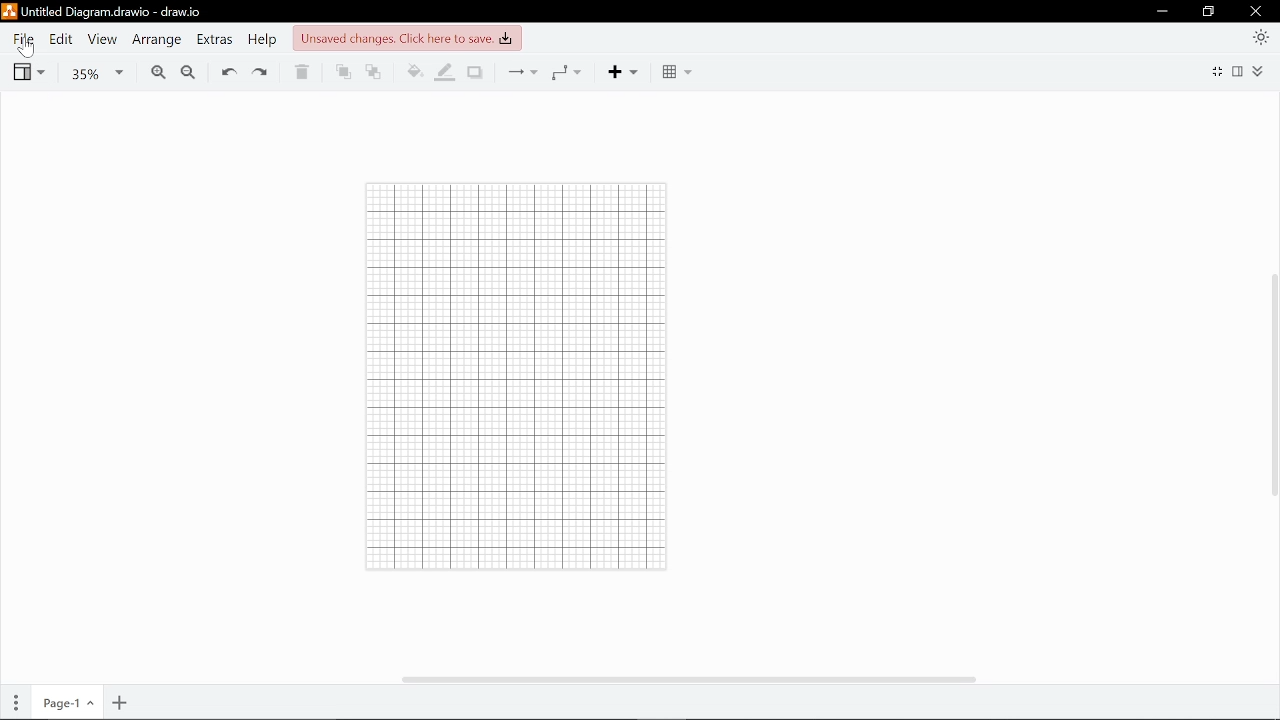 This screenshot has width=1280, height=720. What do you see at coordinates (626, 72) in the screenshot?
I see `Add` at bounding box center [626, 72].